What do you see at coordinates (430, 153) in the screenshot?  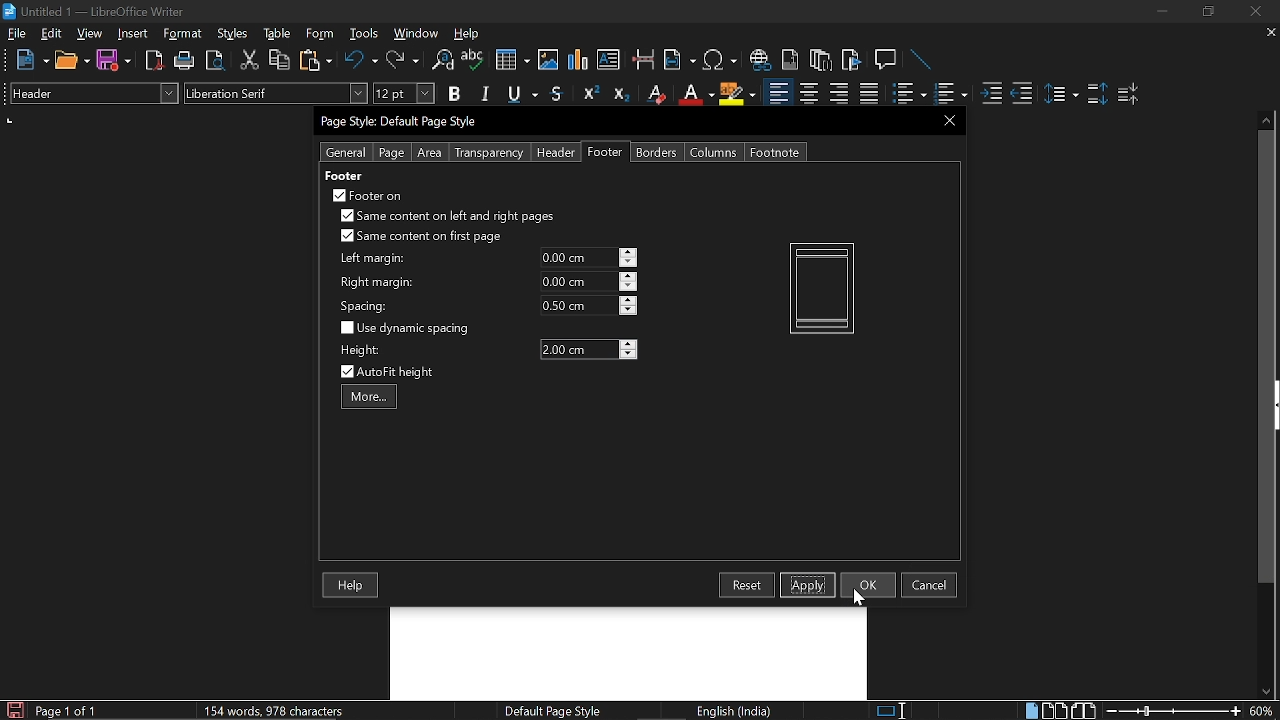 I see `Area` at bounding box center [430, 153].